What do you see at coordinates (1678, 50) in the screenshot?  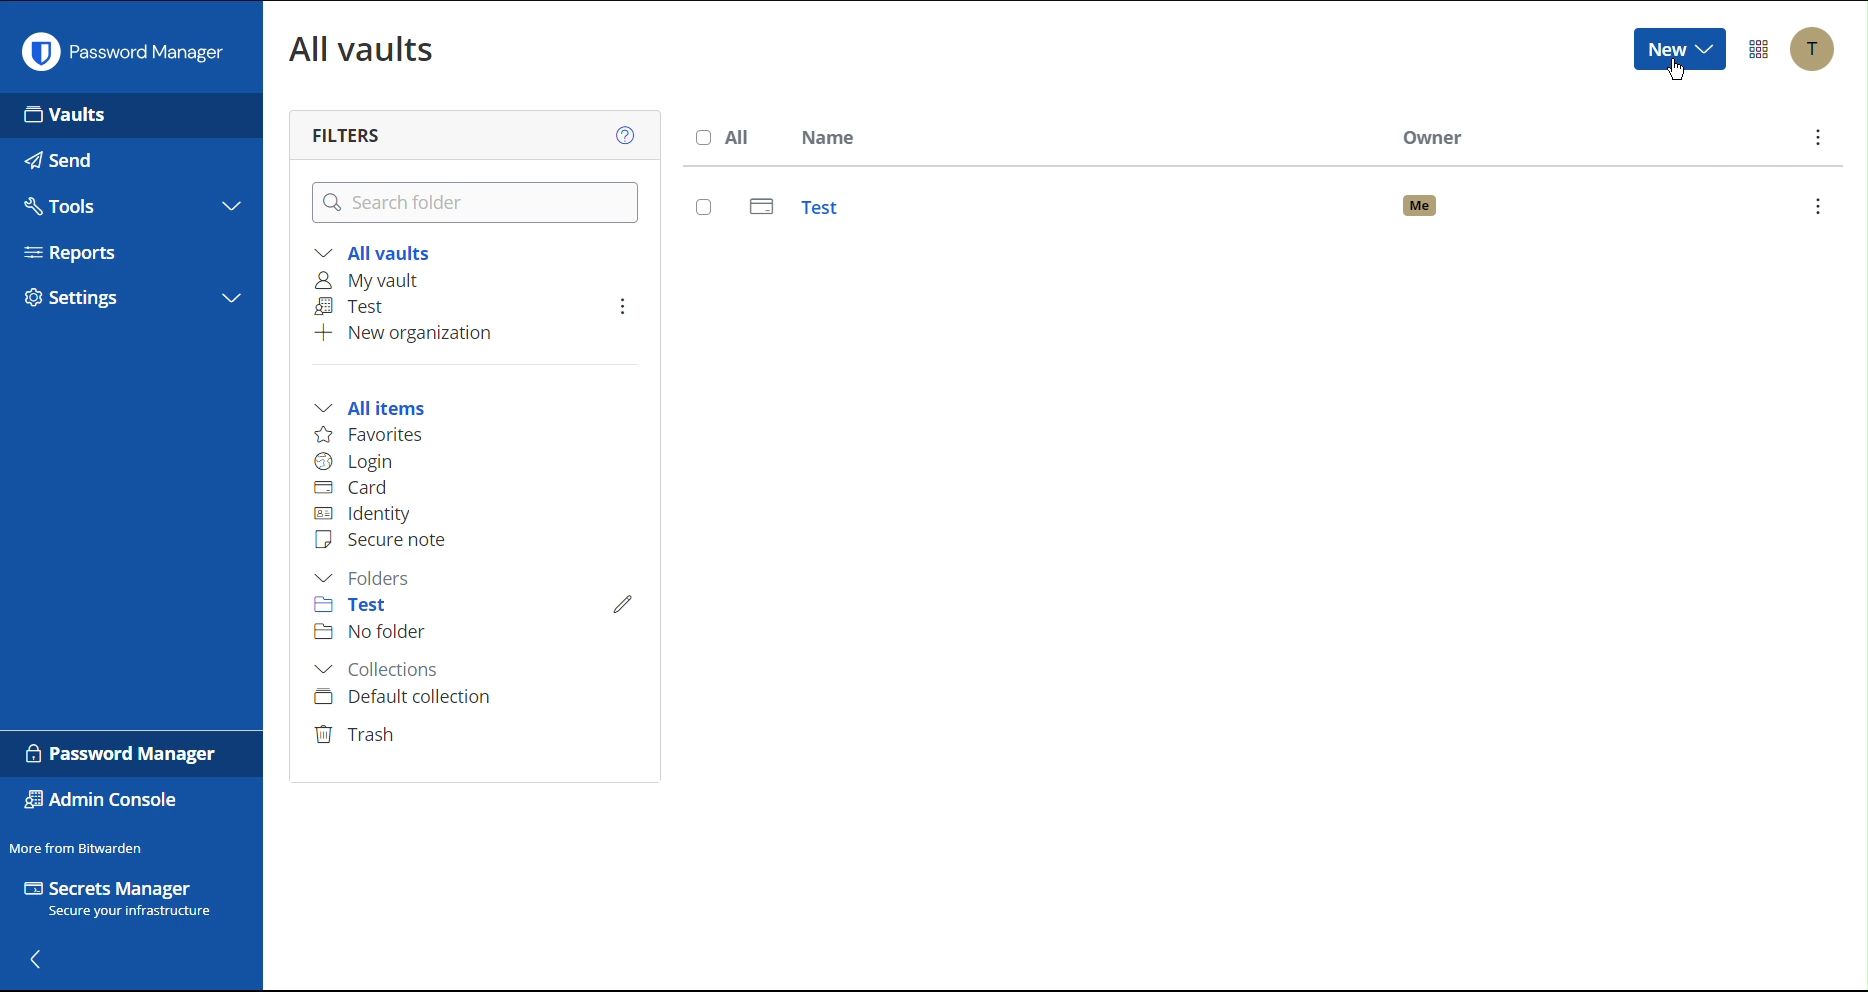 I see `New` at bounding box center [1678, 50].